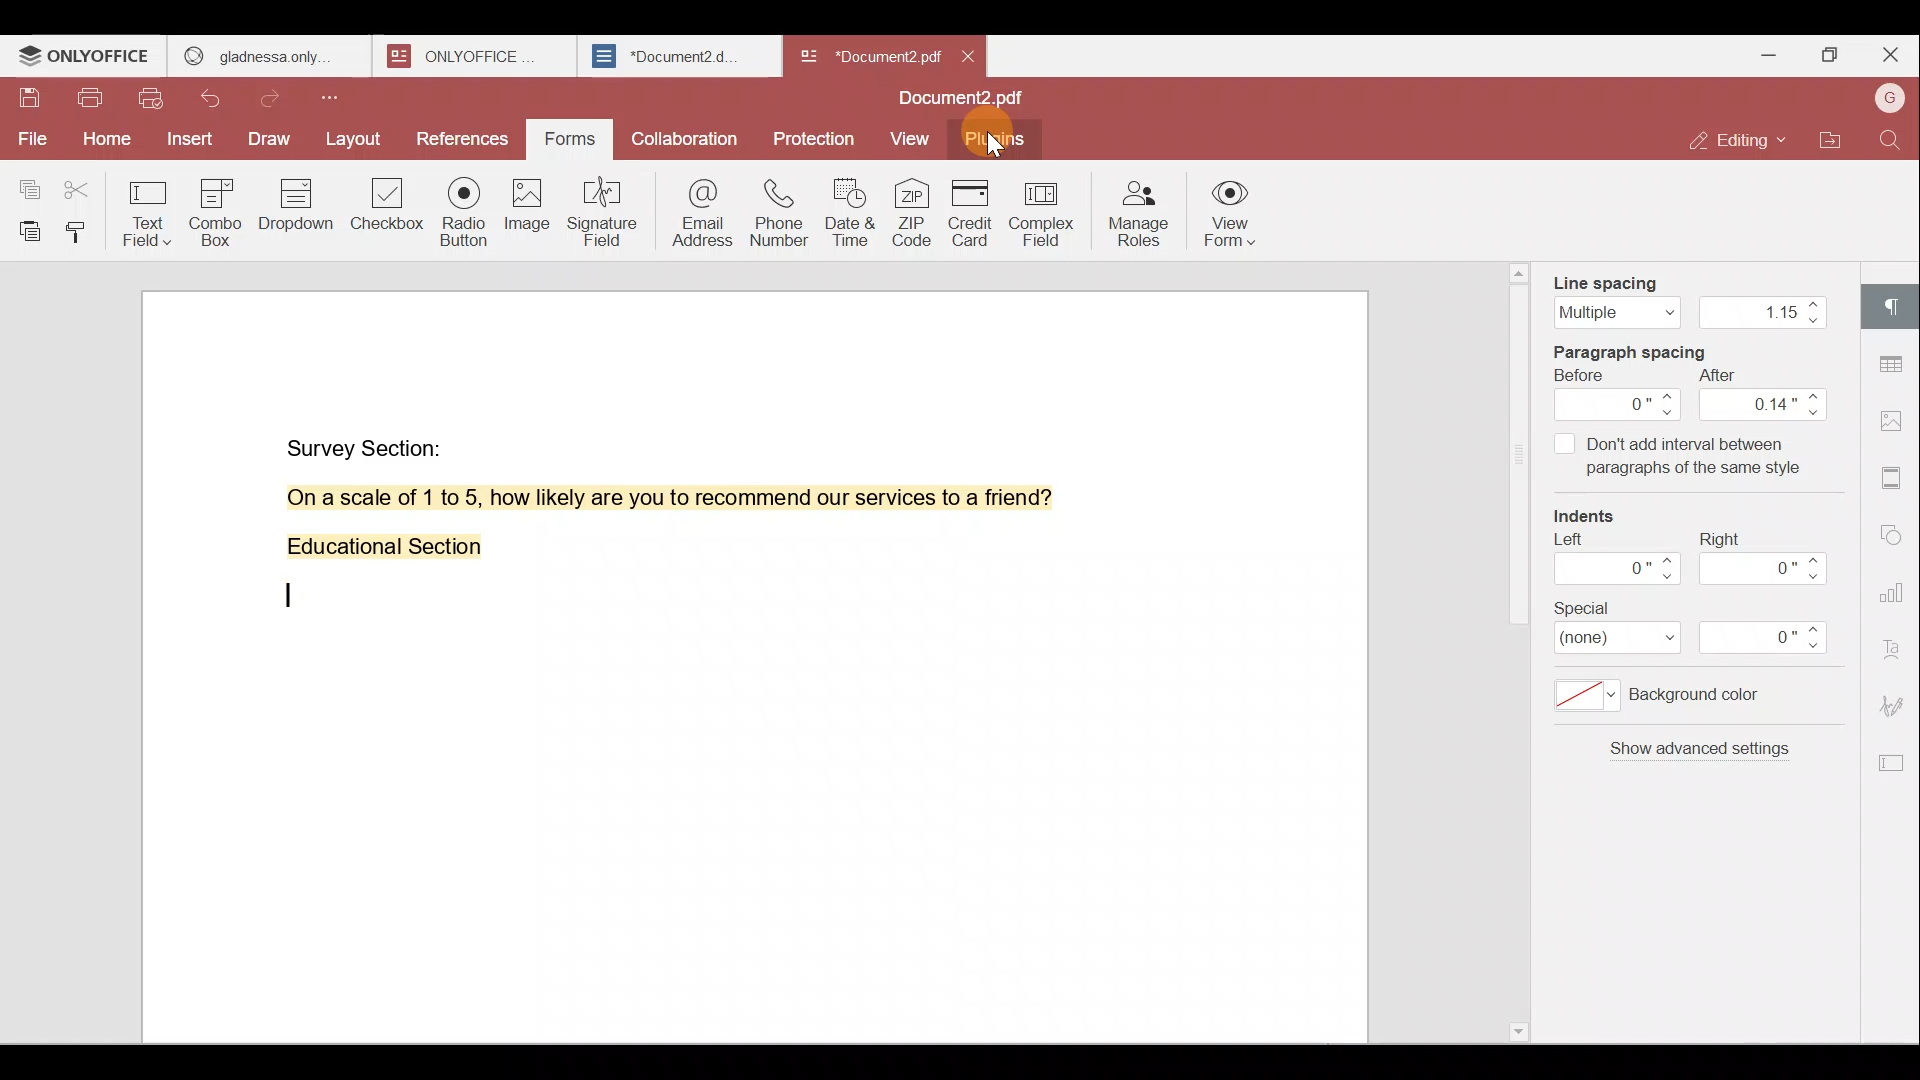 The height and width of the screenshot is (1080, 1920). What do you see at coordinates (647, 498) in the screenshot?
I see `On a scale of 1 to 5, how likely are you to recommend our services to a friend?` at bounding box center [647, 498].